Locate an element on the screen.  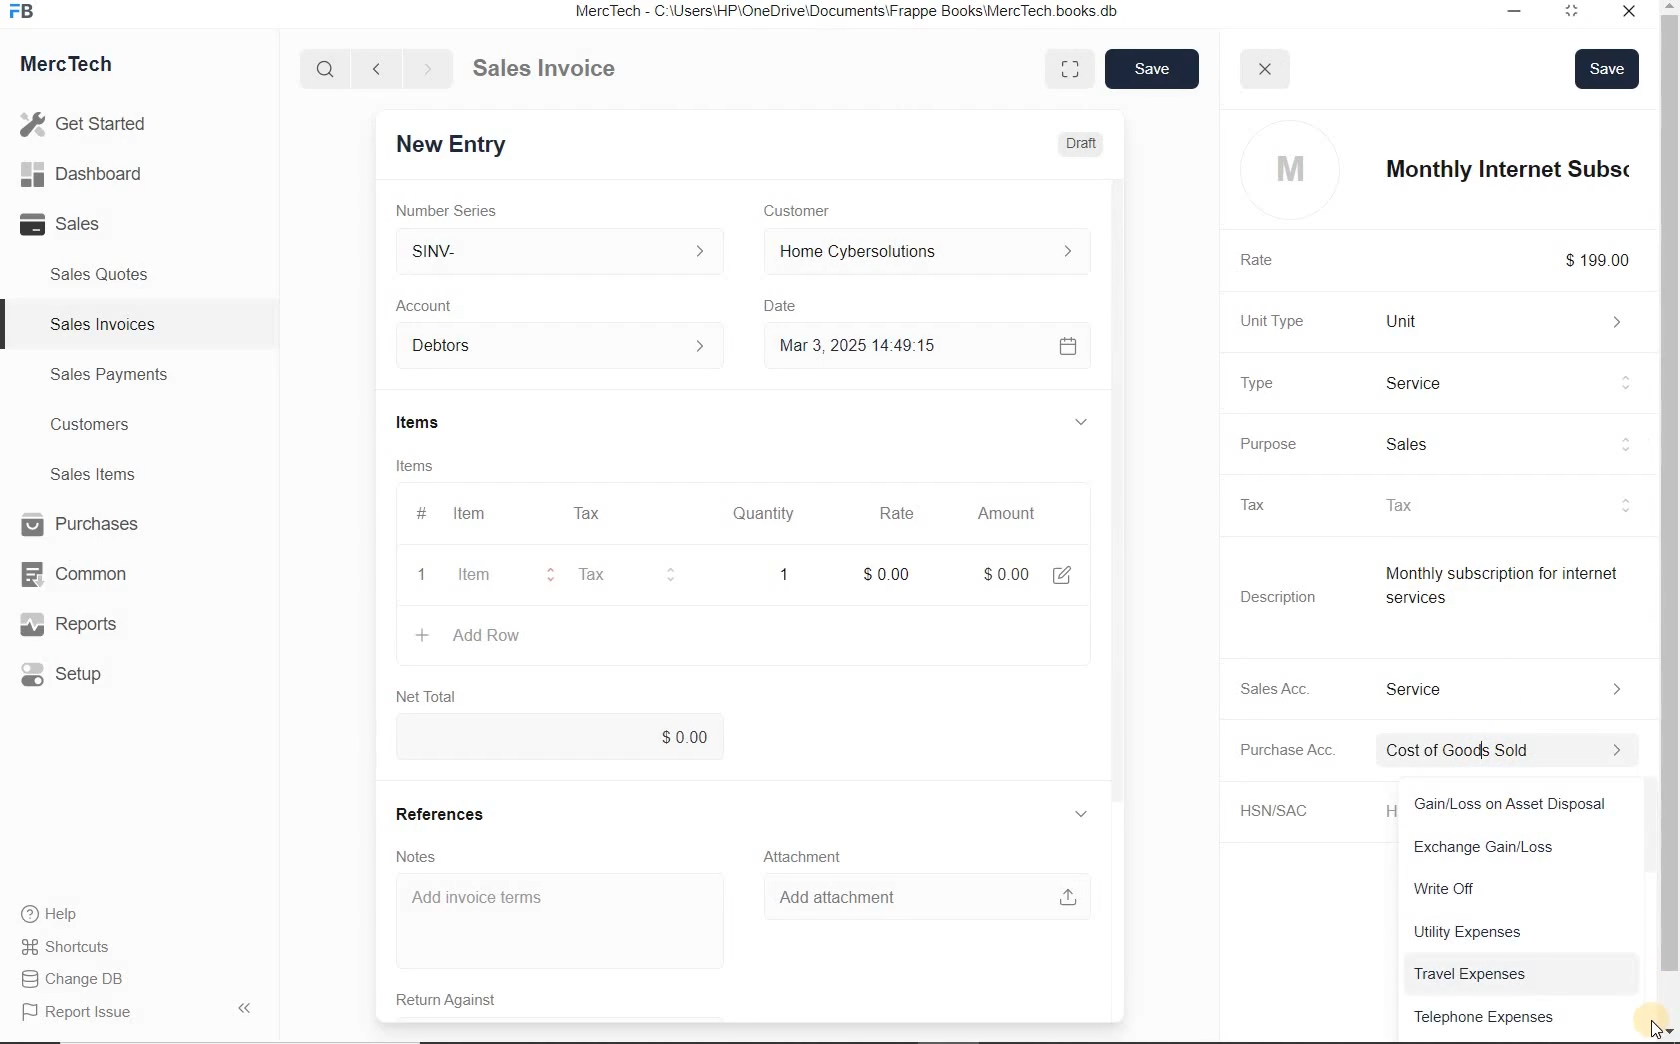
rate: $0.00 is located at coordinates (896, 572).